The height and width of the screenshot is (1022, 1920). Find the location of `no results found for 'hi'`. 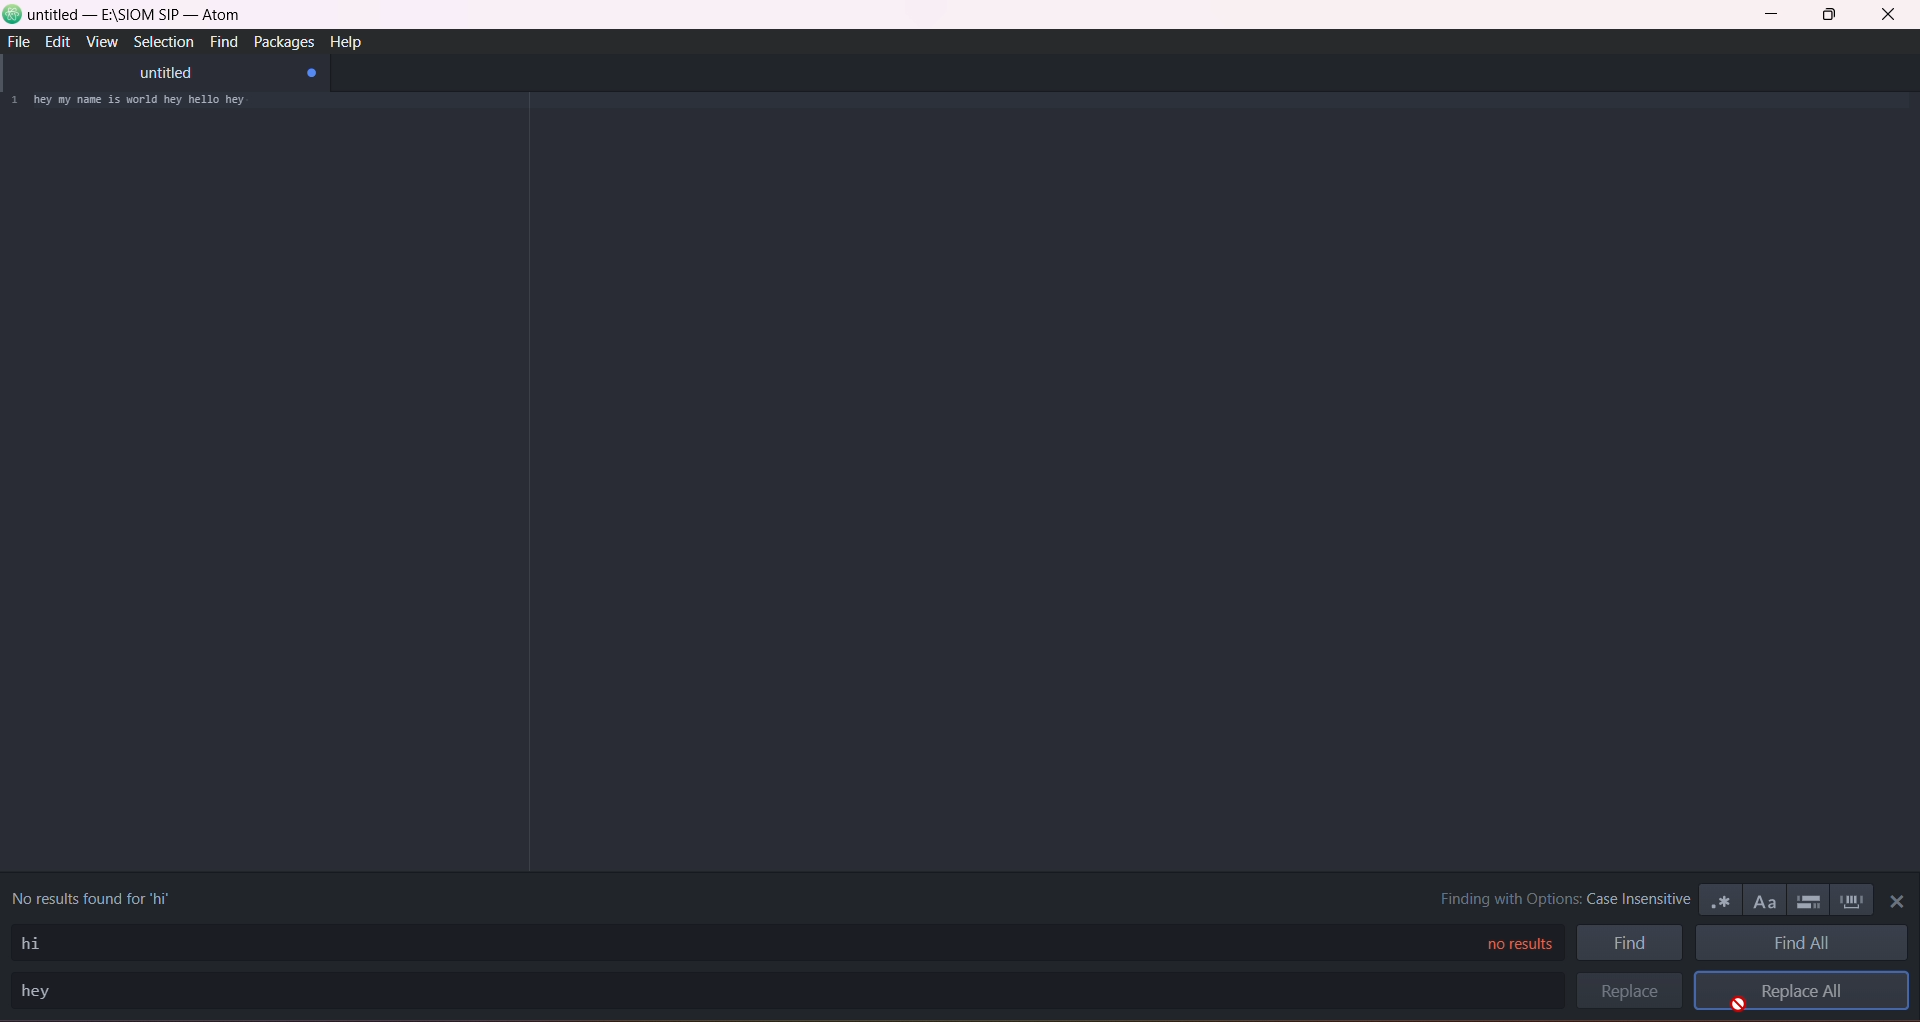

no results found for 'hi' is located at coordinates (96, 897).